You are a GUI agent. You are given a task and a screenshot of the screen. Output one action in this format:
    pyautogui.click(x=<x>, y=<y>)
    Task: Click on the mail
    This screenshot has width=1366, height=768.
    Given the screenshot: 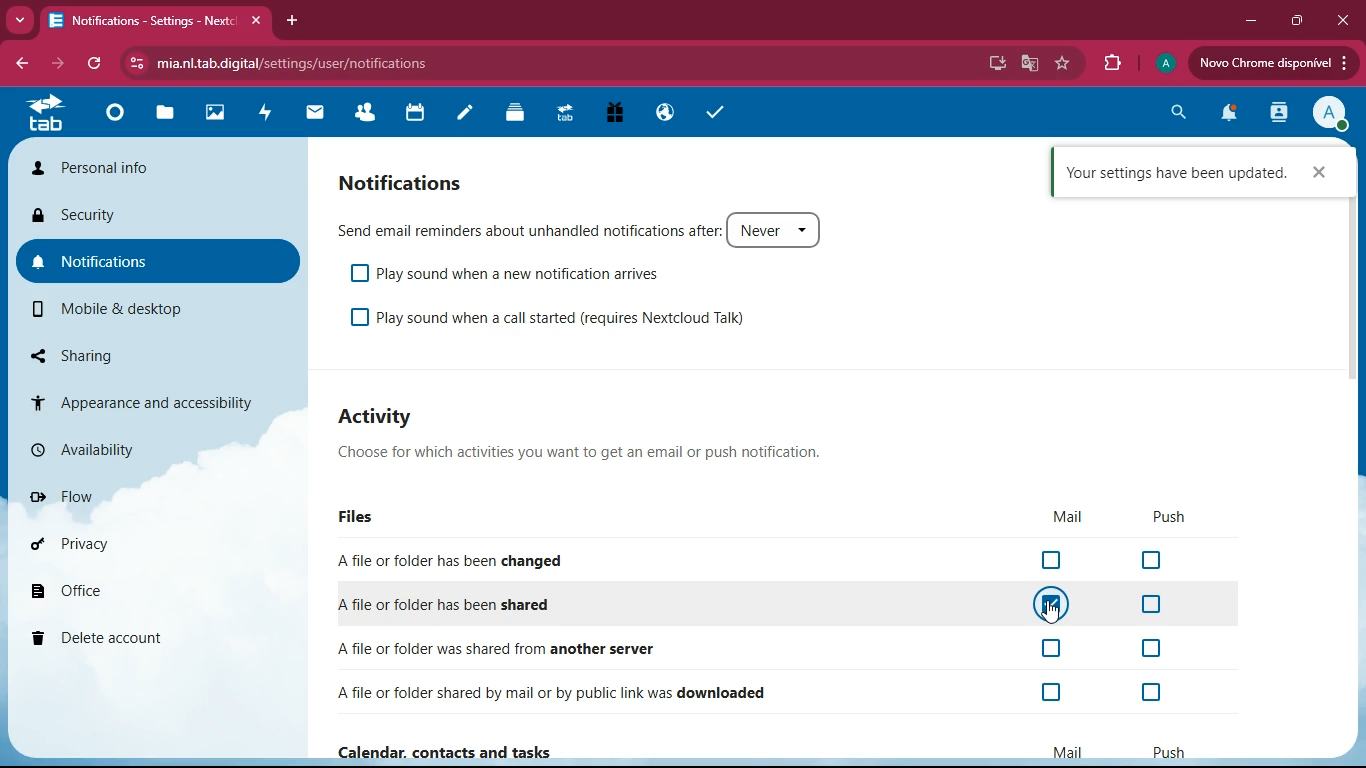 What is the action you would take?
    pyautogui.click(x=1066, y=750)
    